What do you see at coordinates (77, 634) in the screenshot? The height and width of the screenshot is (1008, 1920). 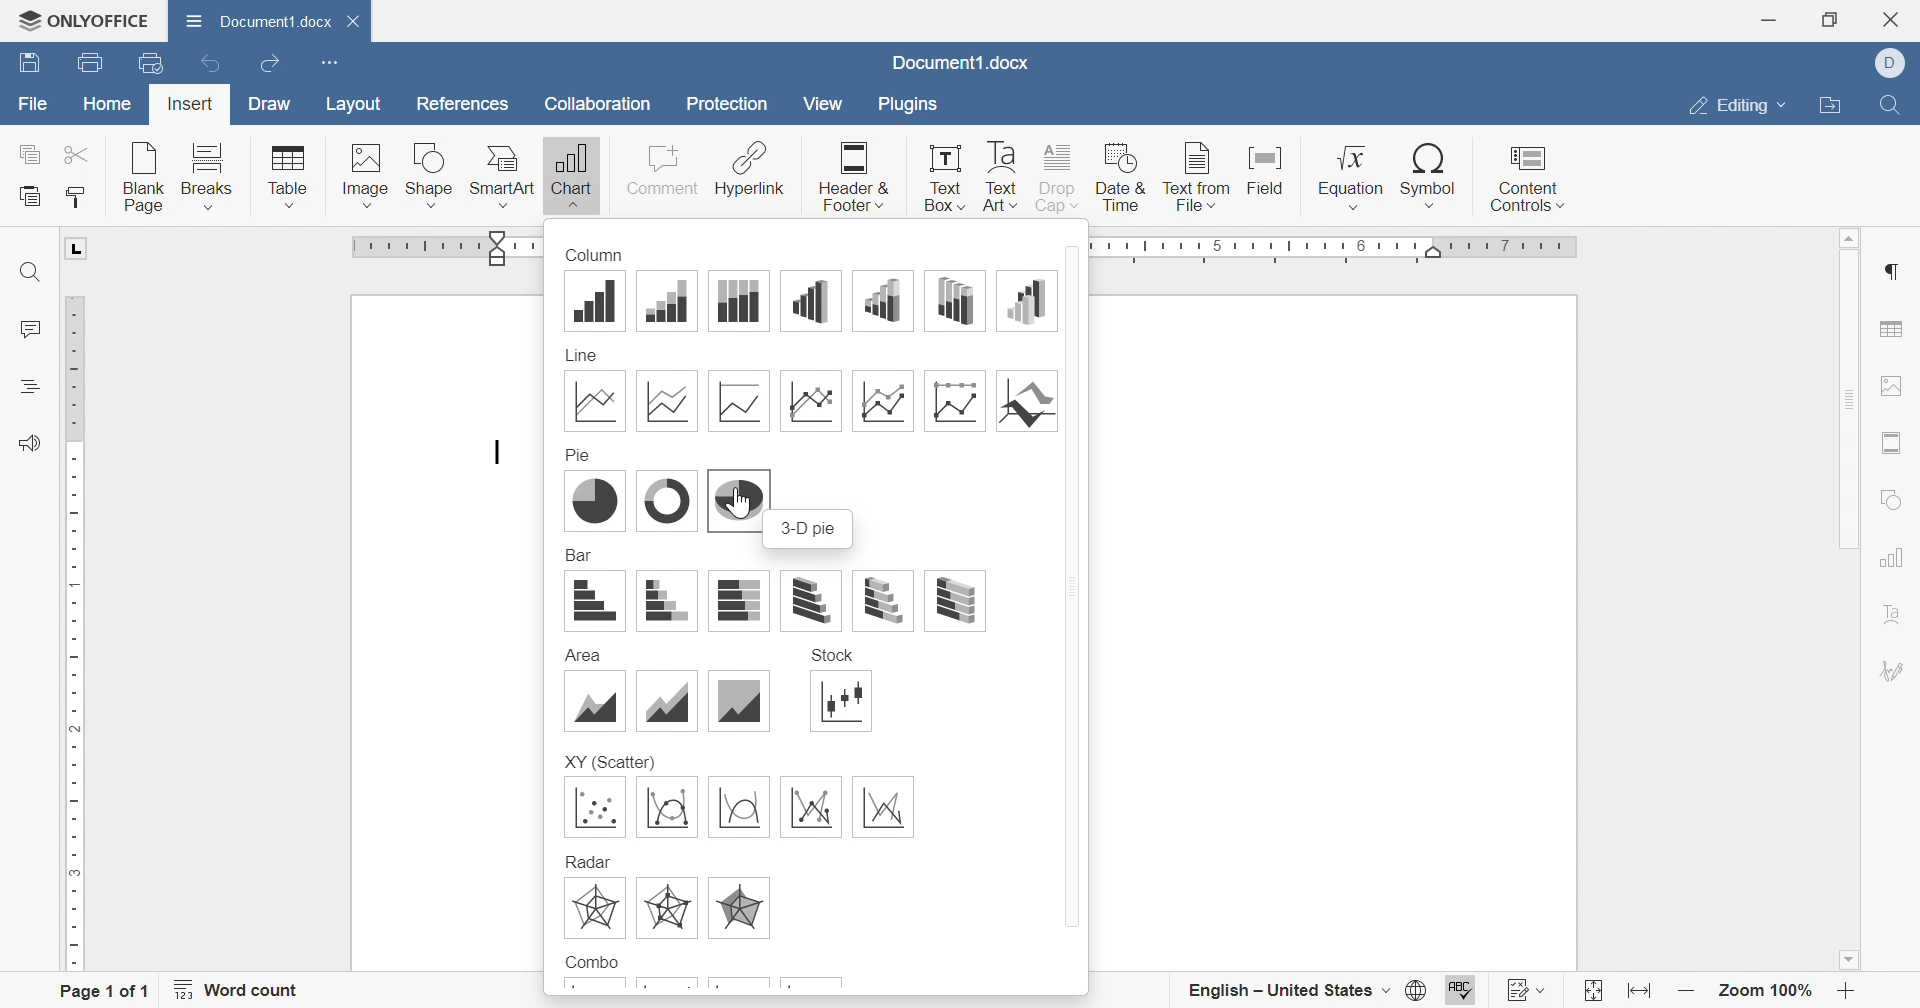 I see `Ruler` at bounding box center [77, 634].